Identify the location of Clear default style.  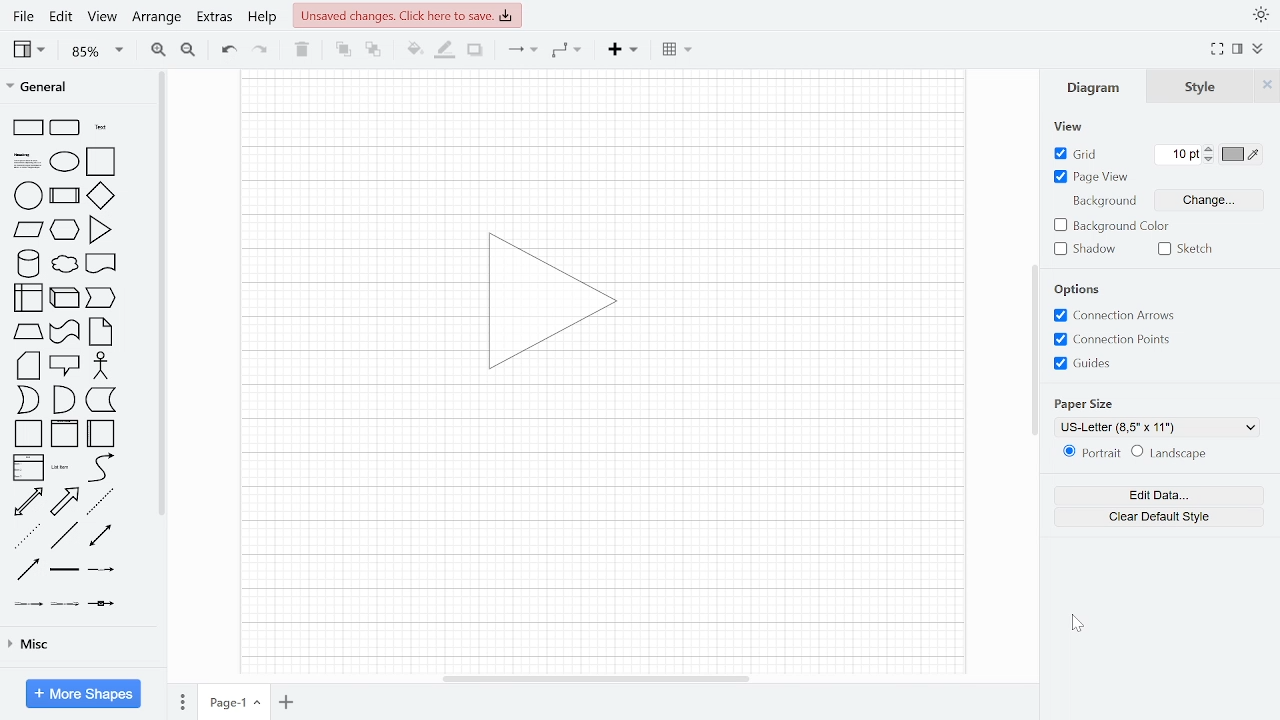
(1159, 517).